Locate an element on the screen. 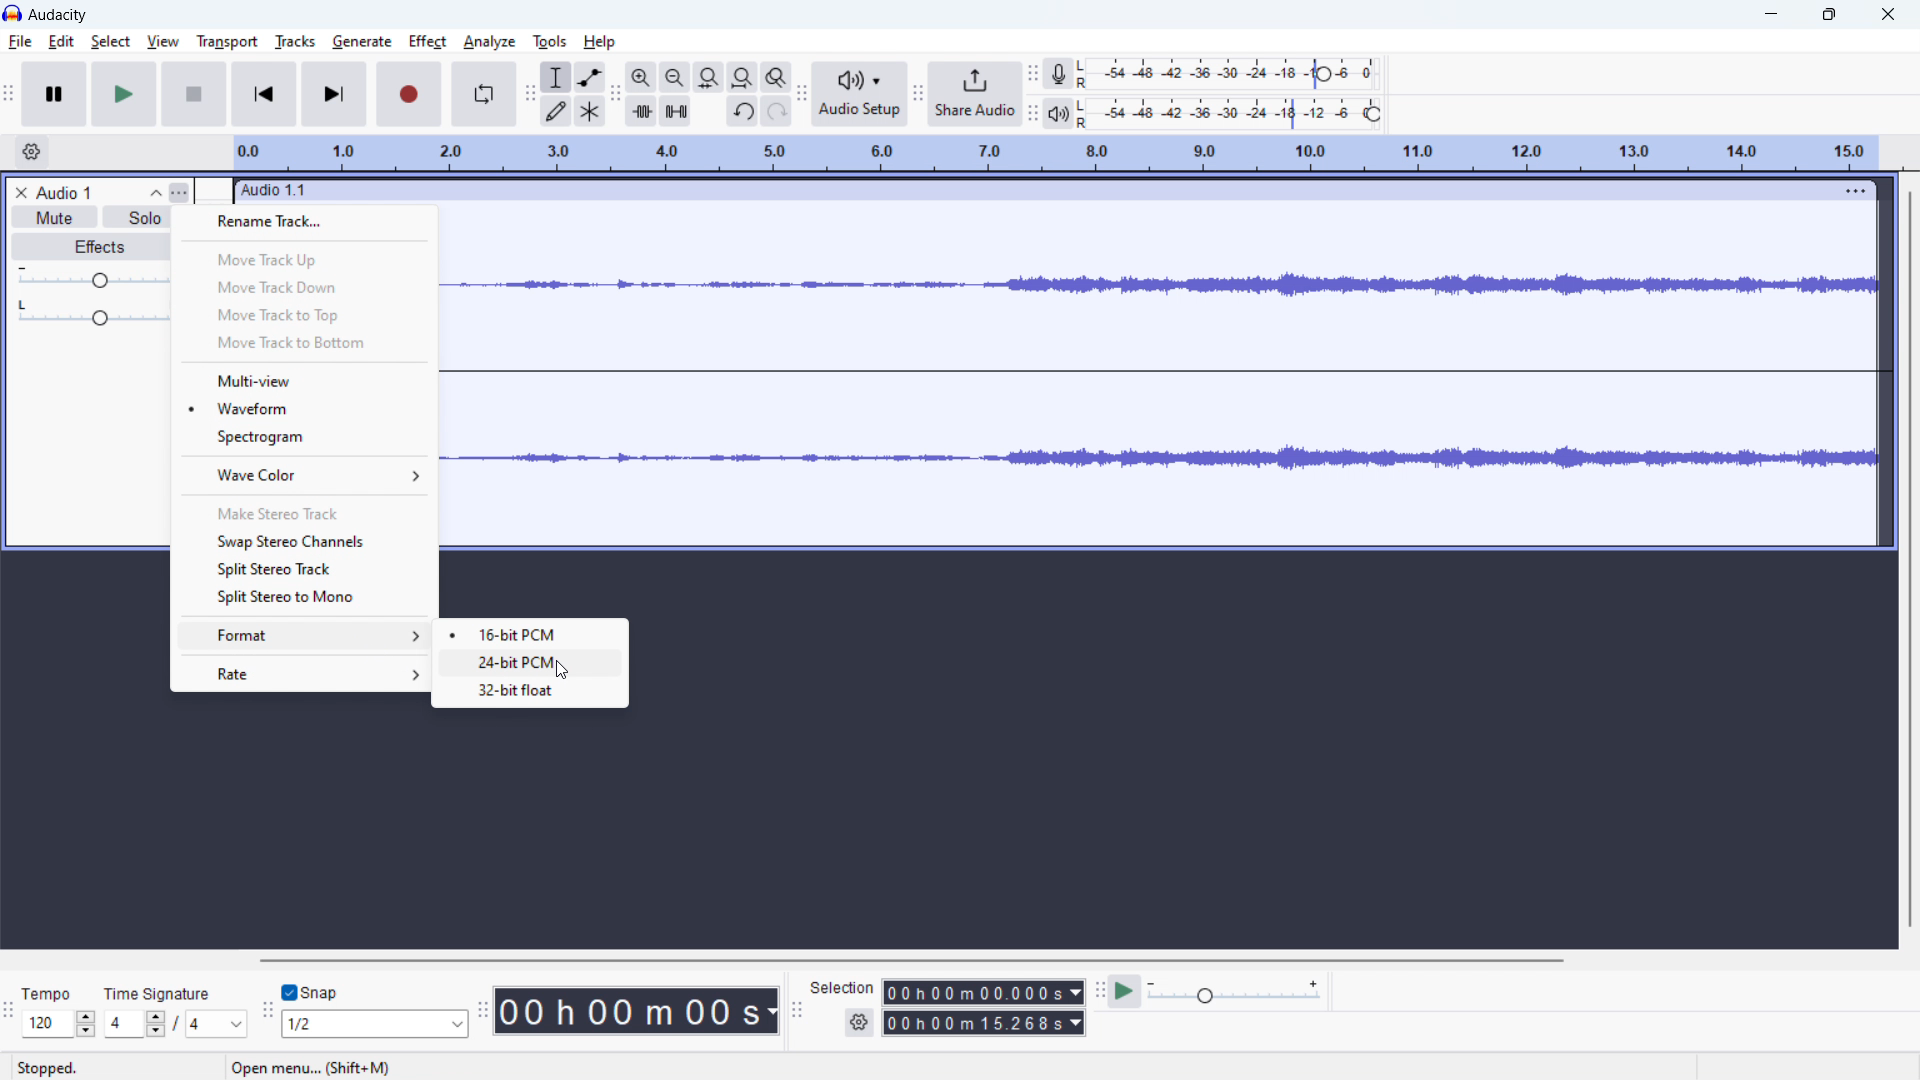 The width and height of the screenshot is (1920, 1080). stop is located at coordinates (194, 93).